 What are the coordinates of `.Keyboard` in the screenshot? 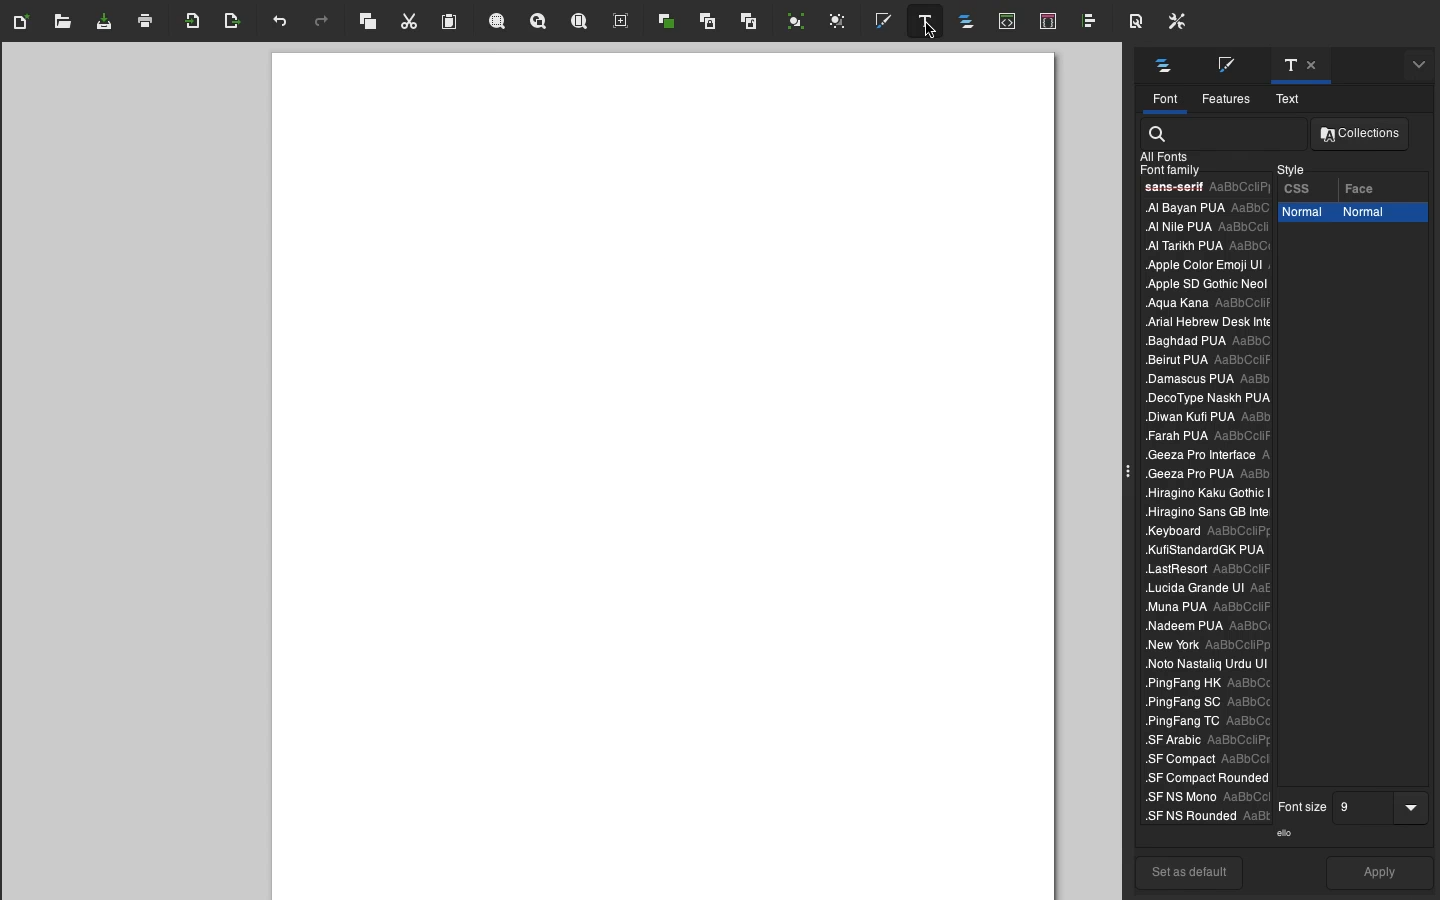 It's located at (1203, 532).